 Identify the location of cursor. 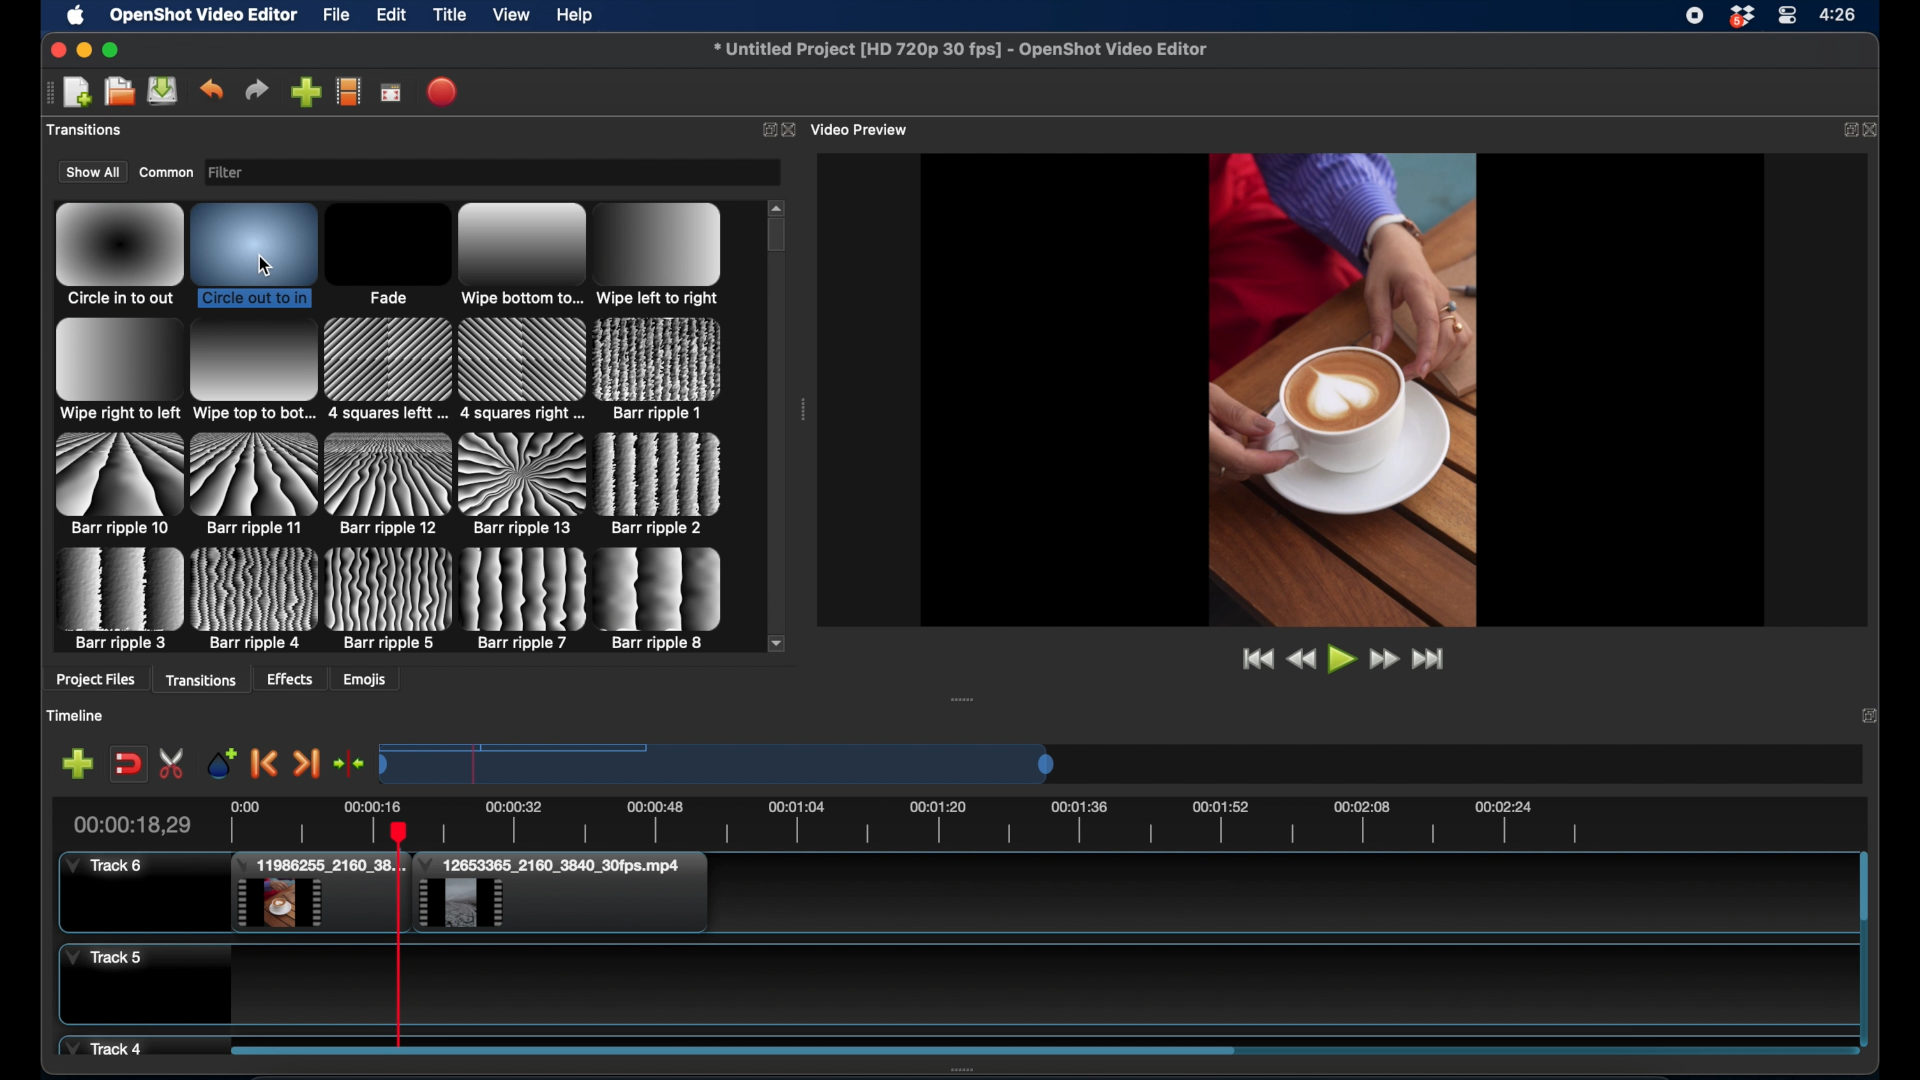
(263, 264).